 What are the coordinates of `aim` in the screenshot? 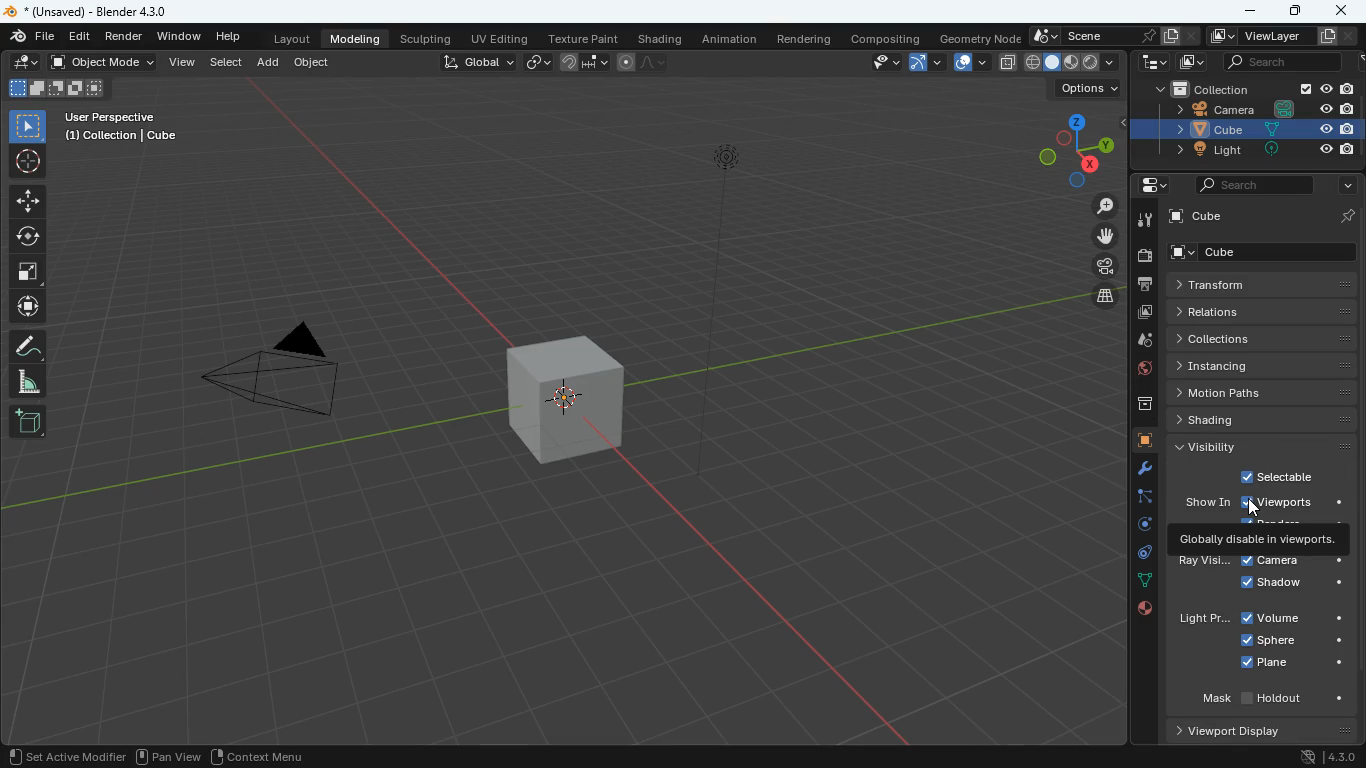 It's located at (28, 201).